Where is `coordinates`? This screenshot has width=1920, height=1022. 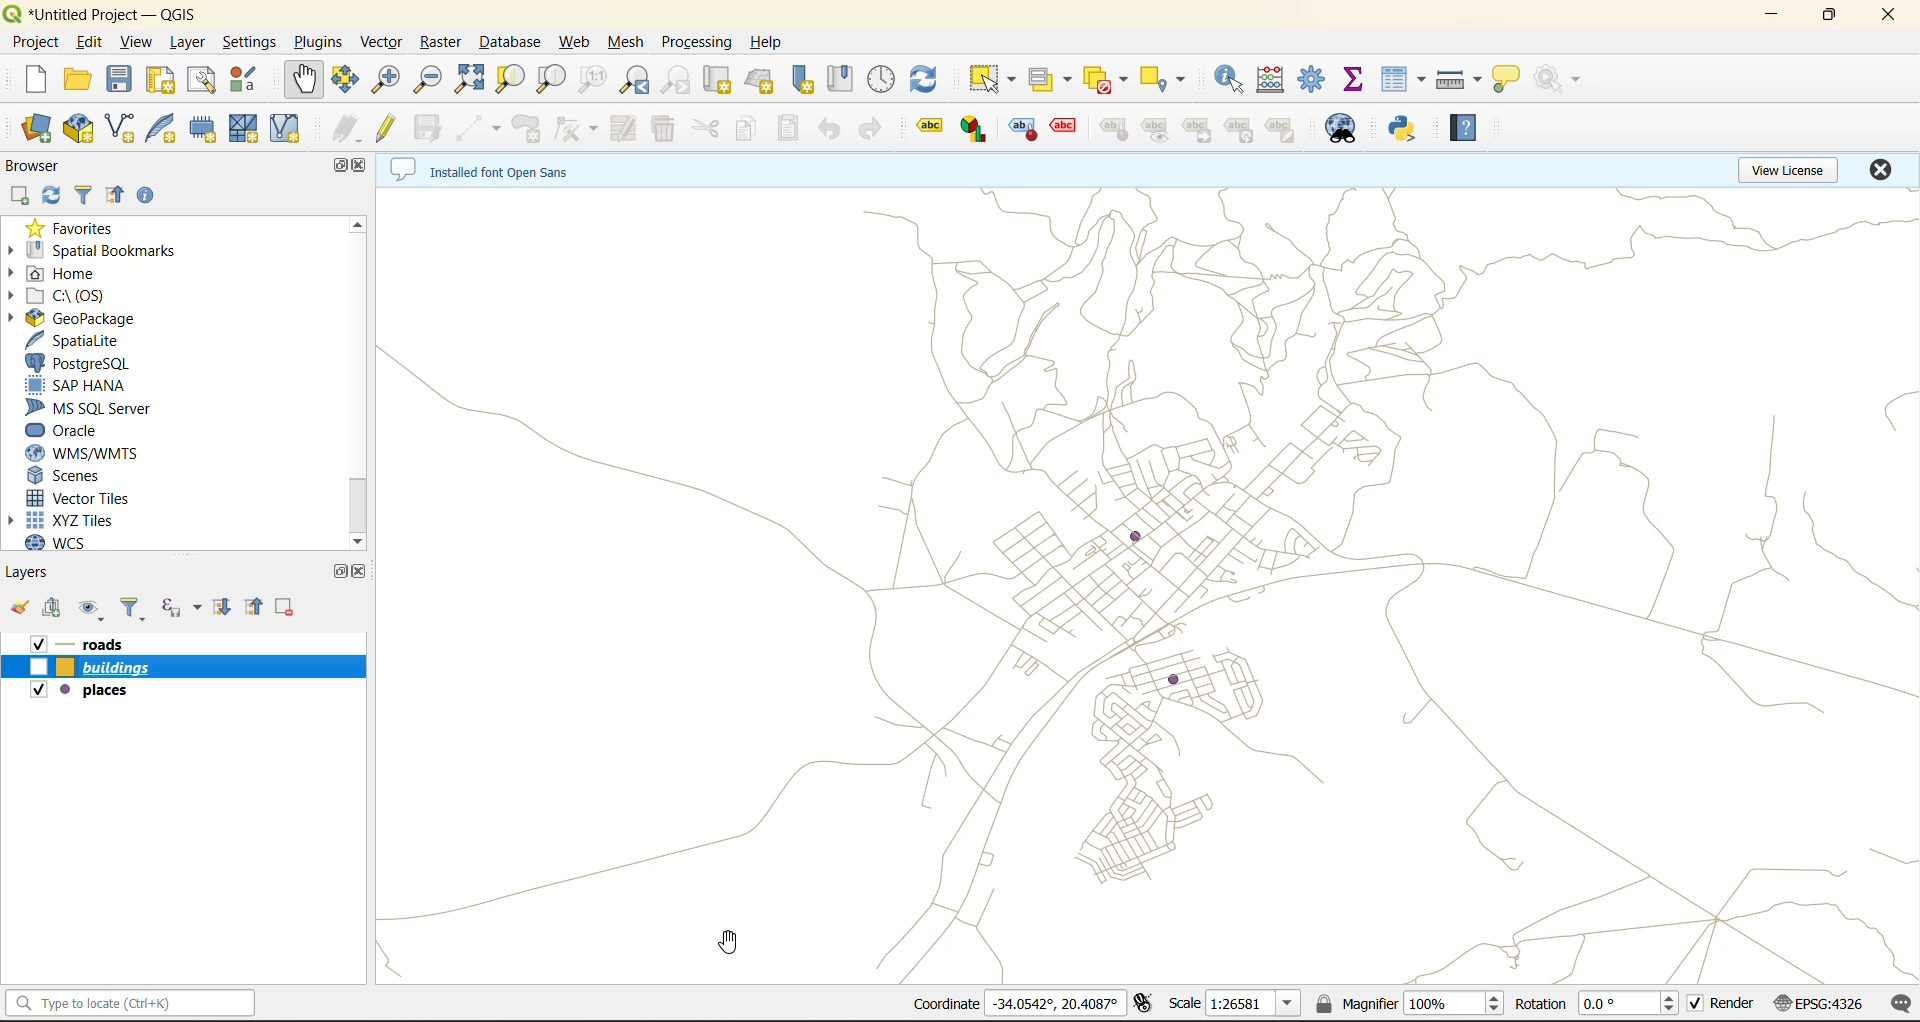 coordinates is located at coordinates (1011, 1003).